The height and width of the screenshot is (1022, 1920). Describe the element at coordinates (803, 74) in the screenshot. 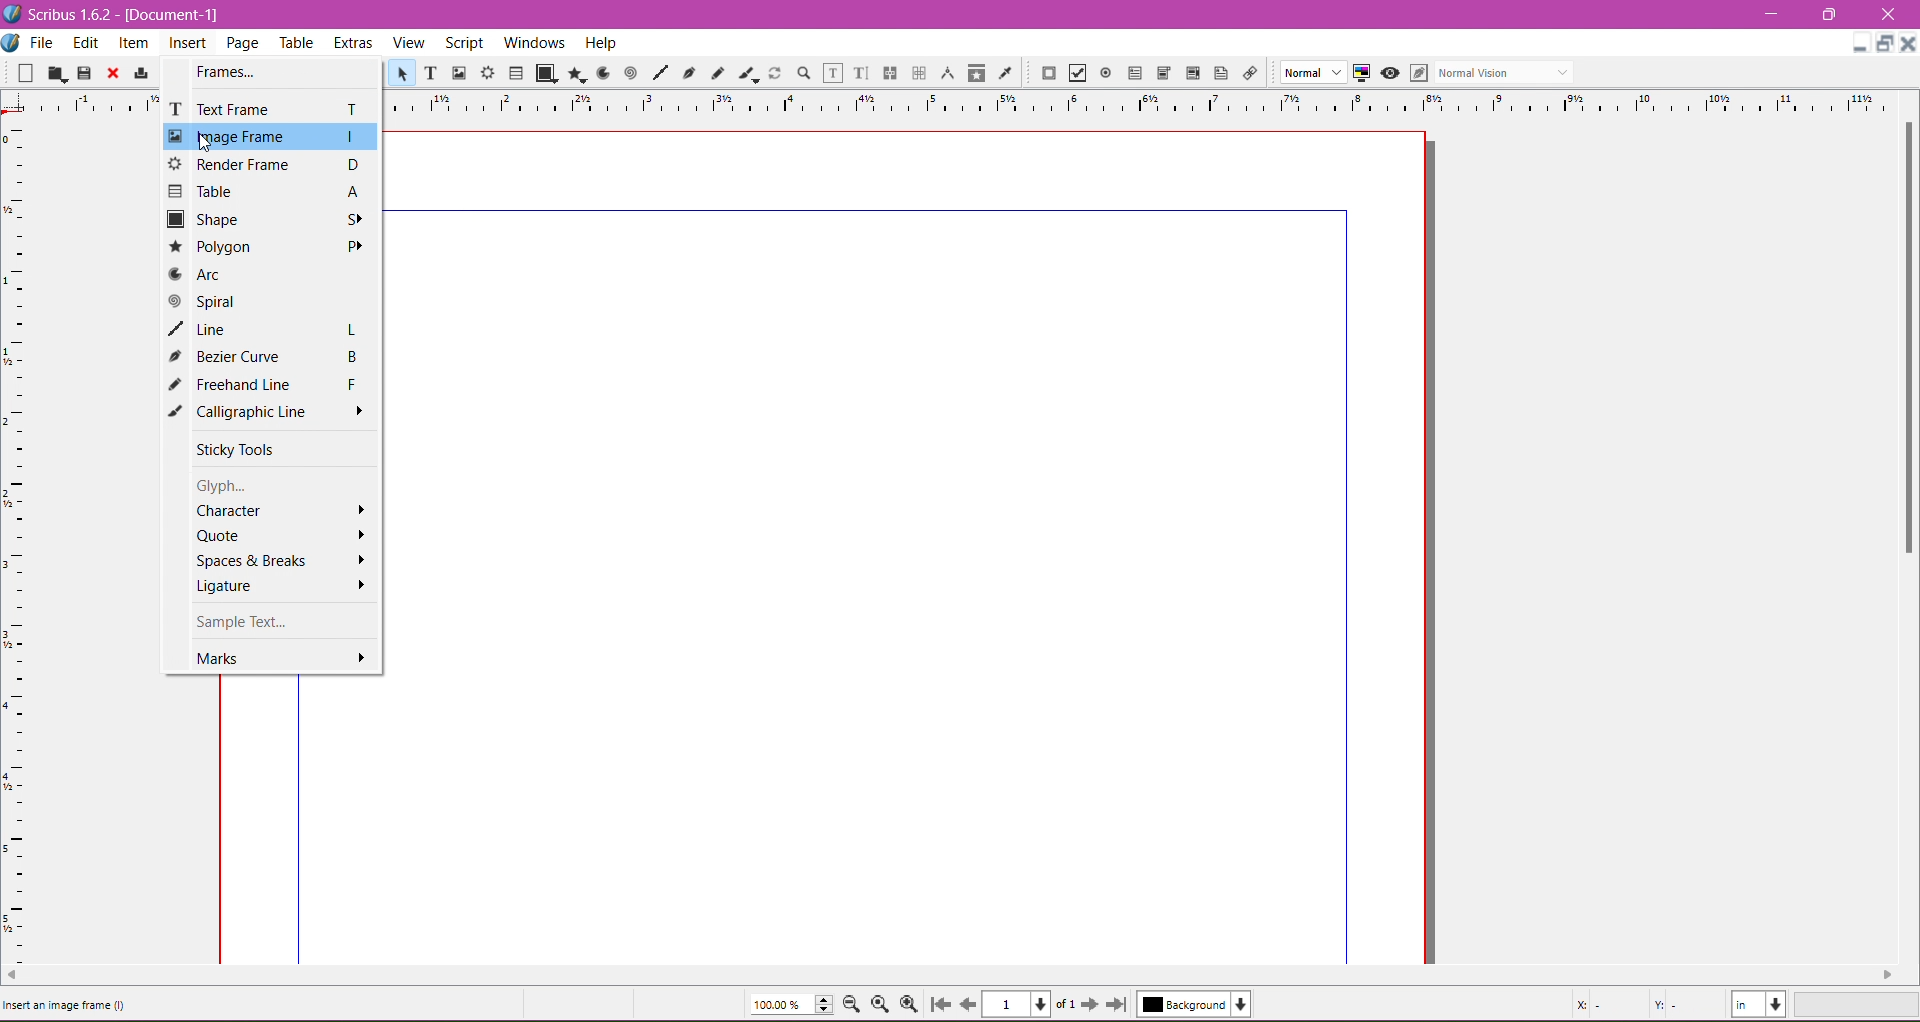

I see `Zoom and Pan` at that location.